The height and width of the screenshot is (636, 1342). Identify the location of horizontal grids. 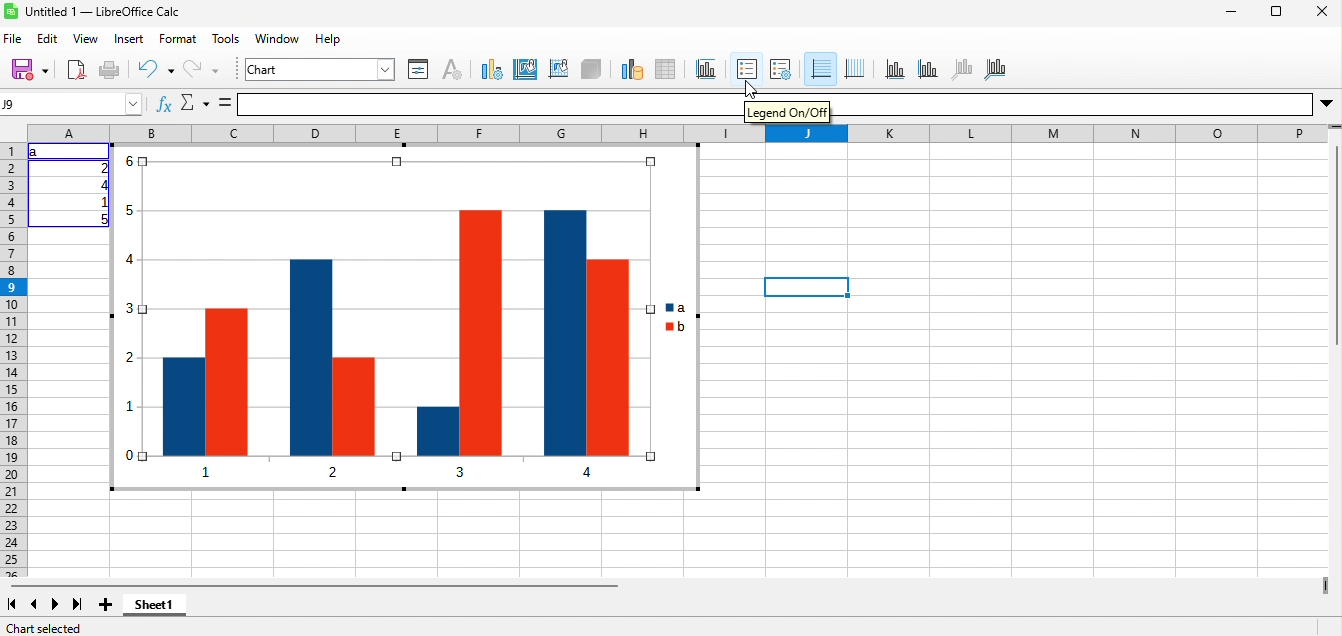
(821, 70).